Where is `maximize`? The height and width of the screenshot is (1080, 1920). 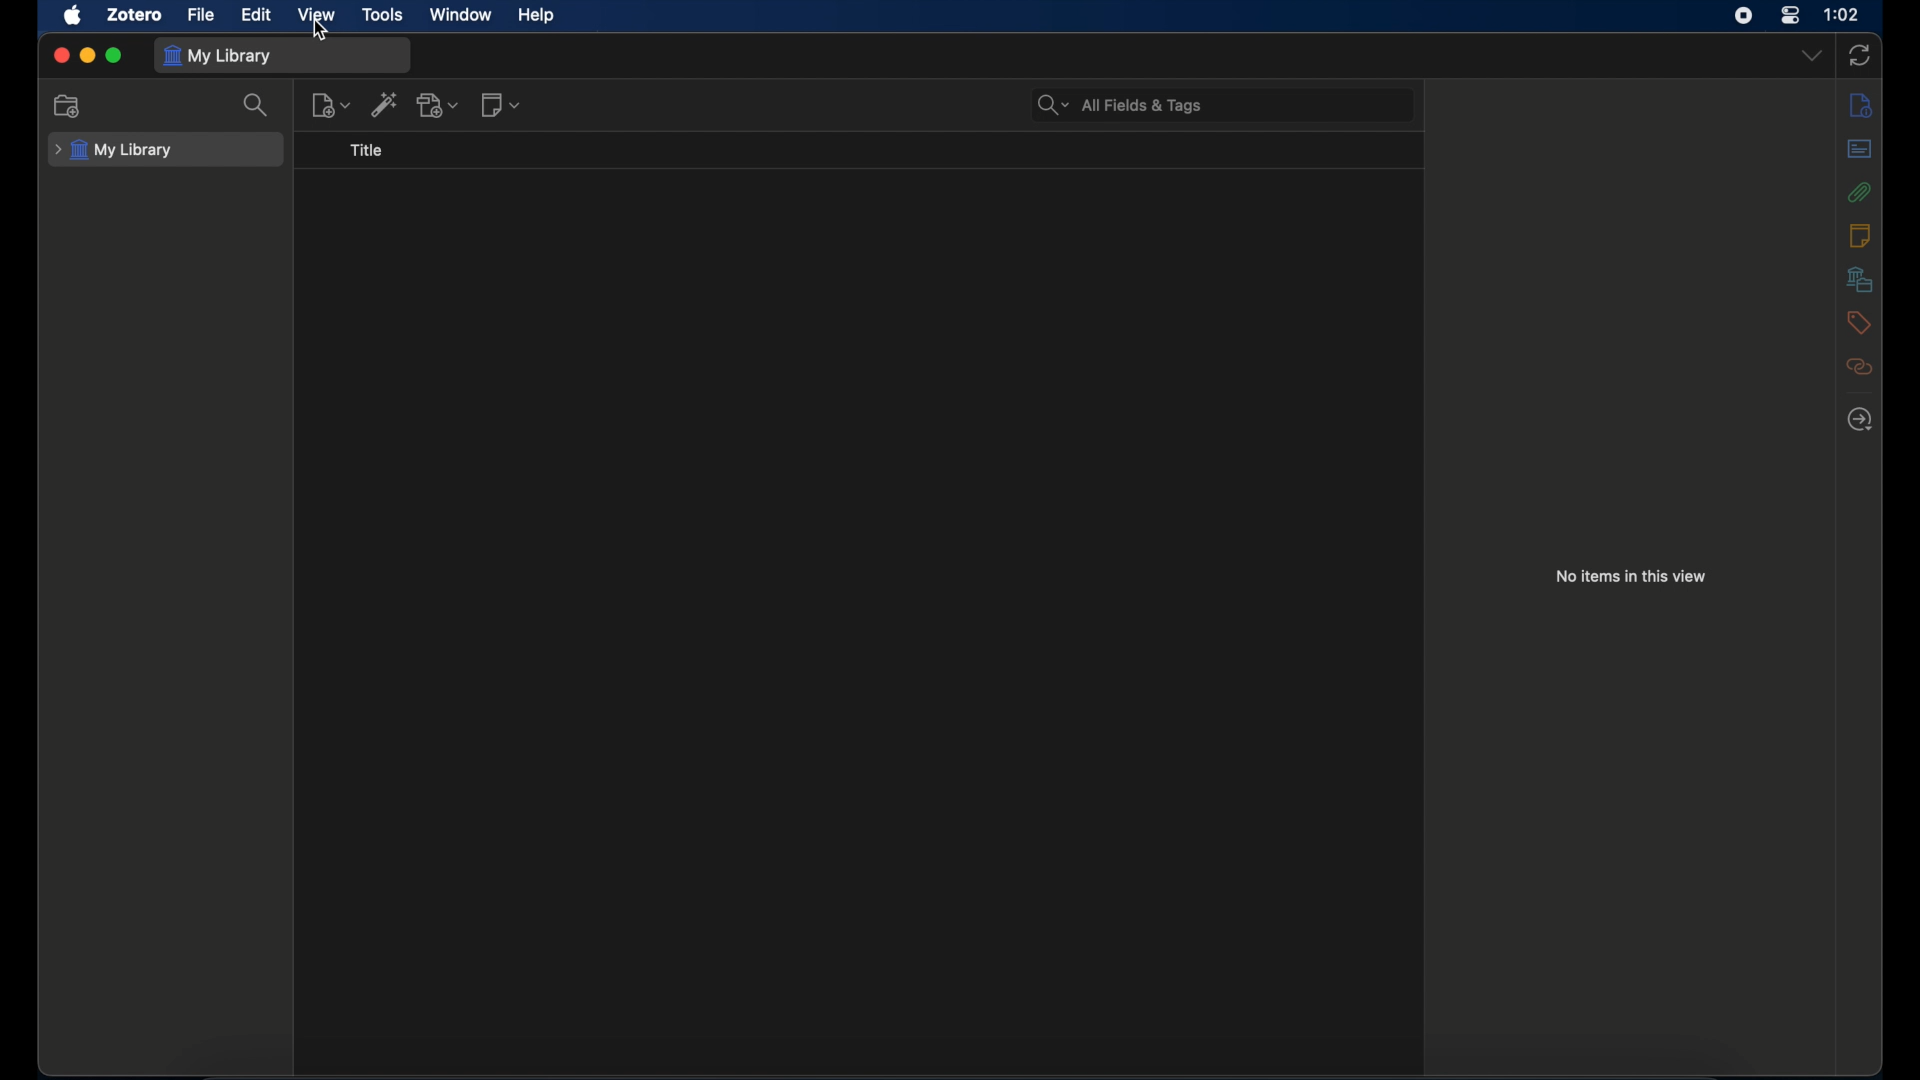
maximize is located at coordinates (114, 56).